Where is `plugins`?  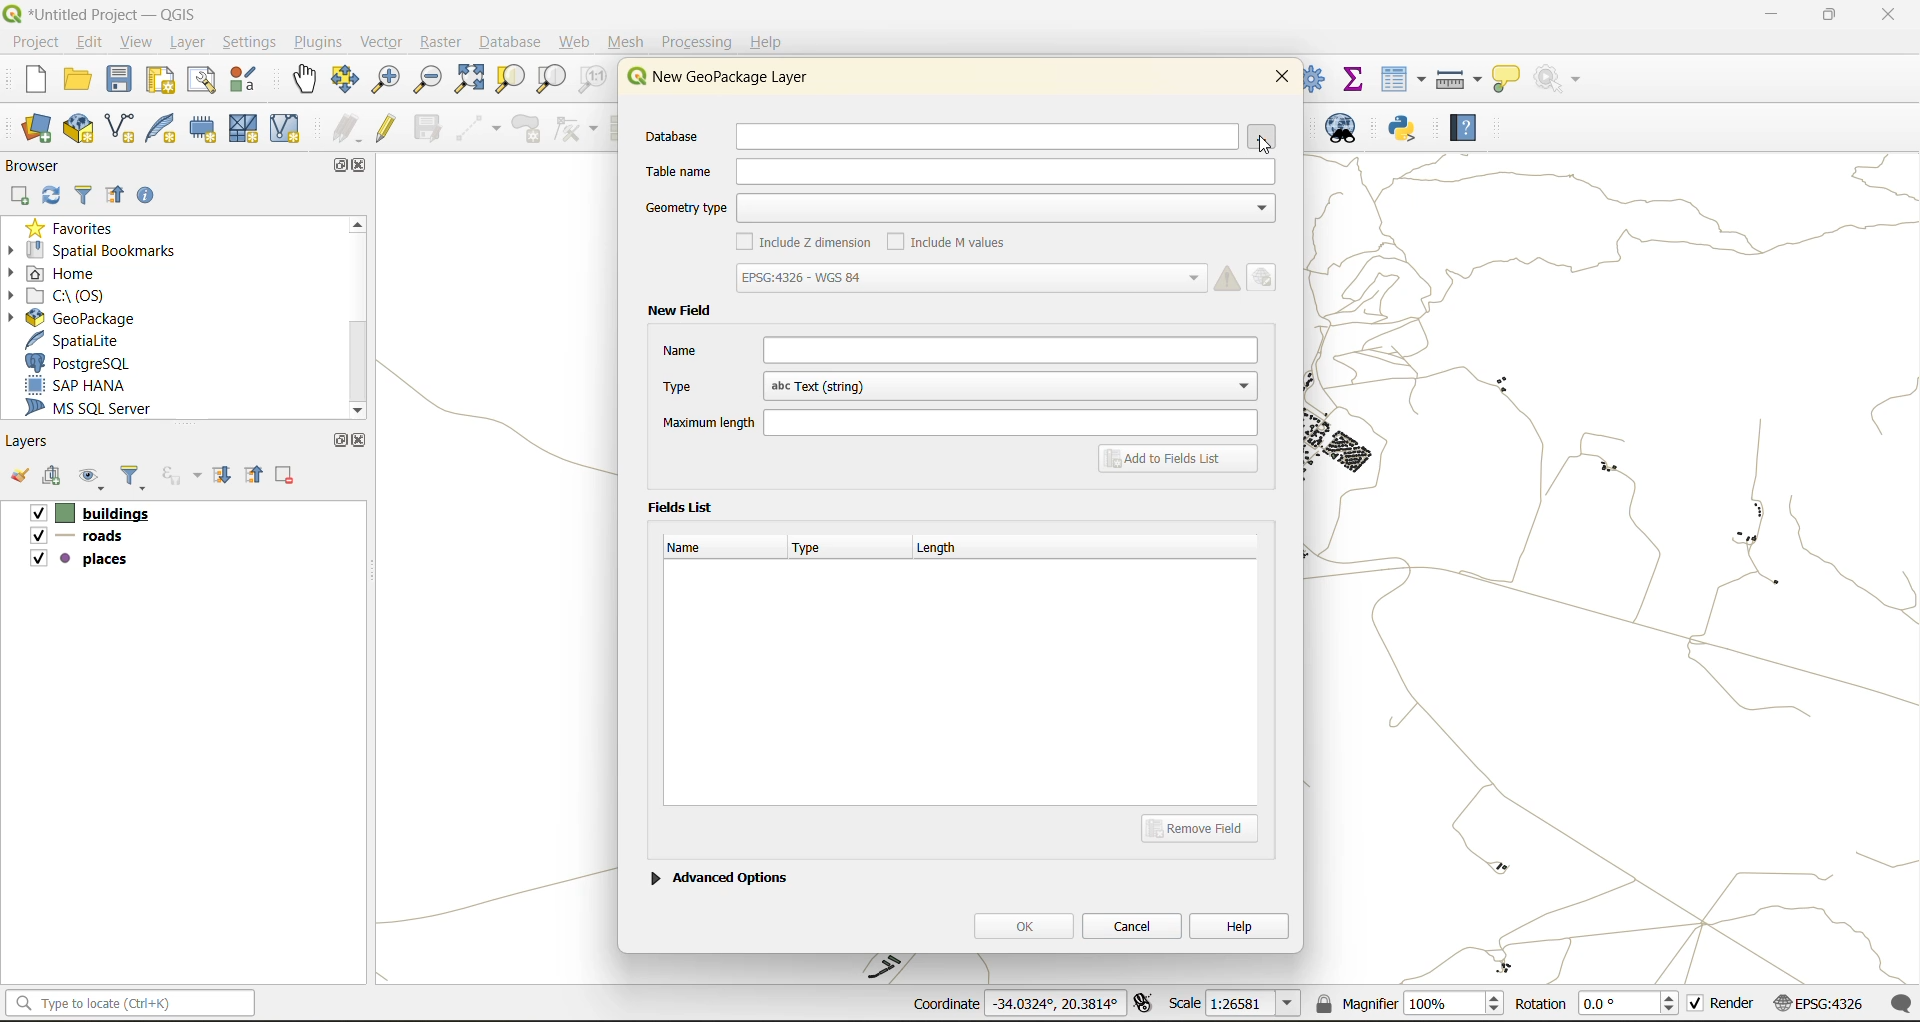
plugins is located at coordinates (317, 42).